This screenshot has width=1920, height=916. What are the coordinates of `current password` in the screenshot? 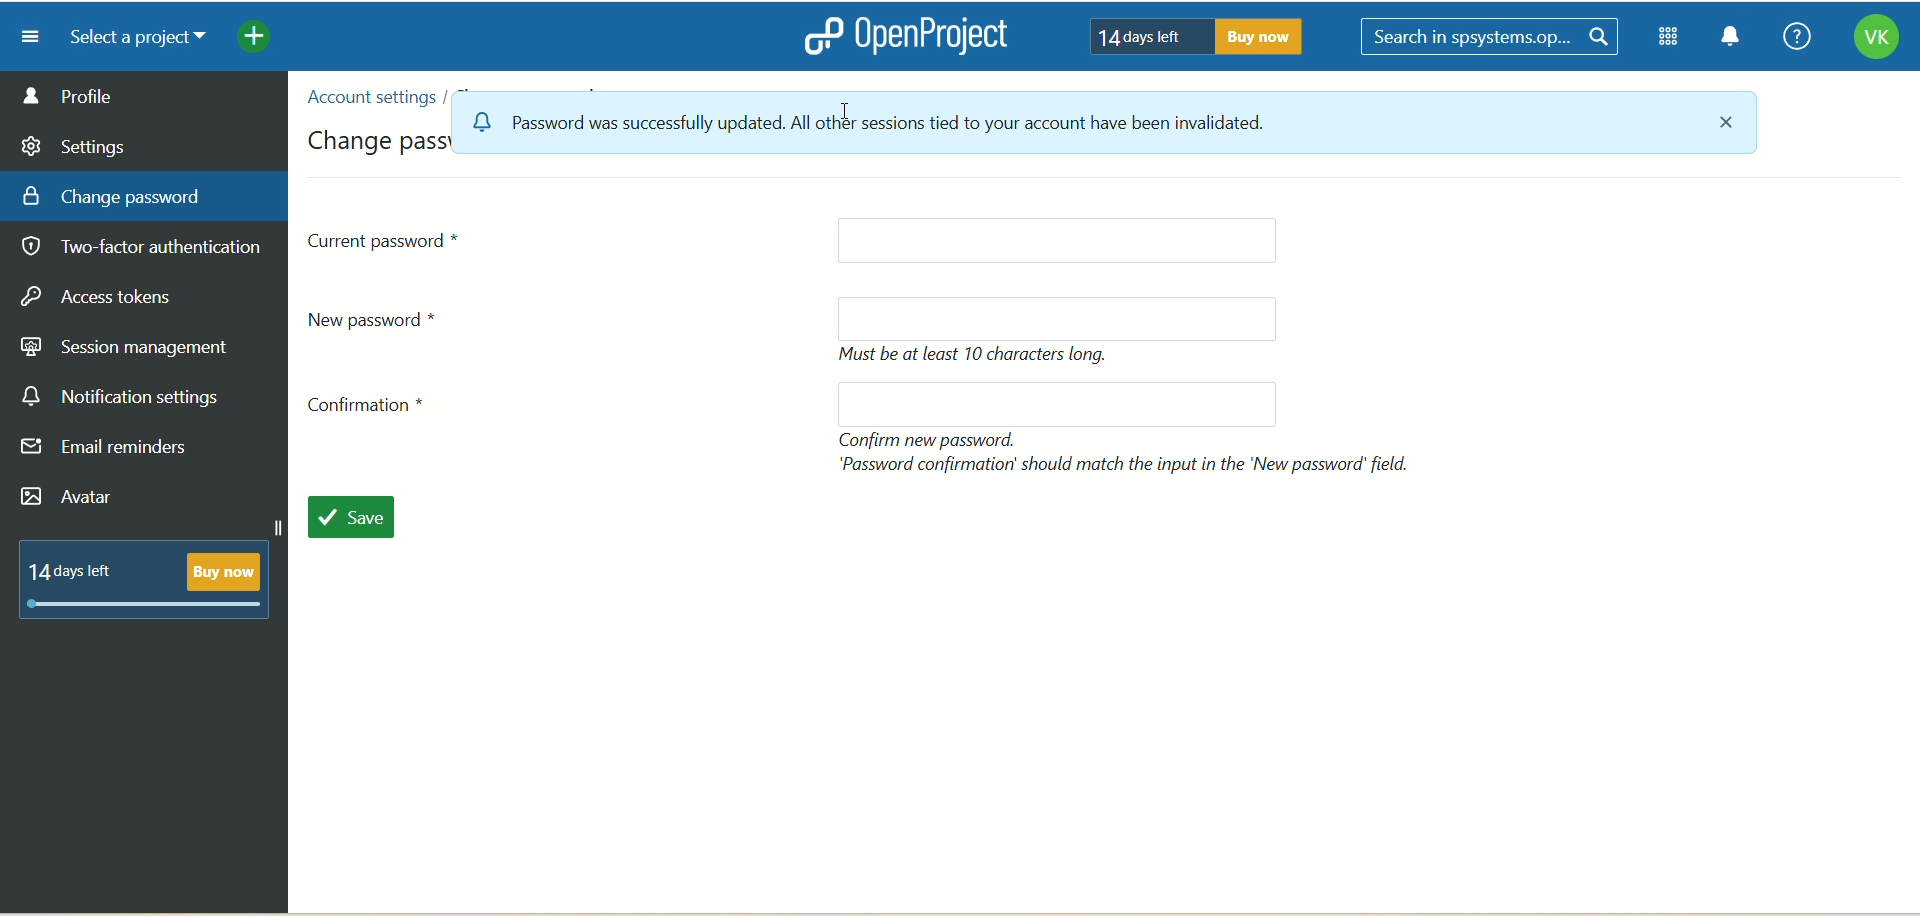 It's located at (1055, 242).